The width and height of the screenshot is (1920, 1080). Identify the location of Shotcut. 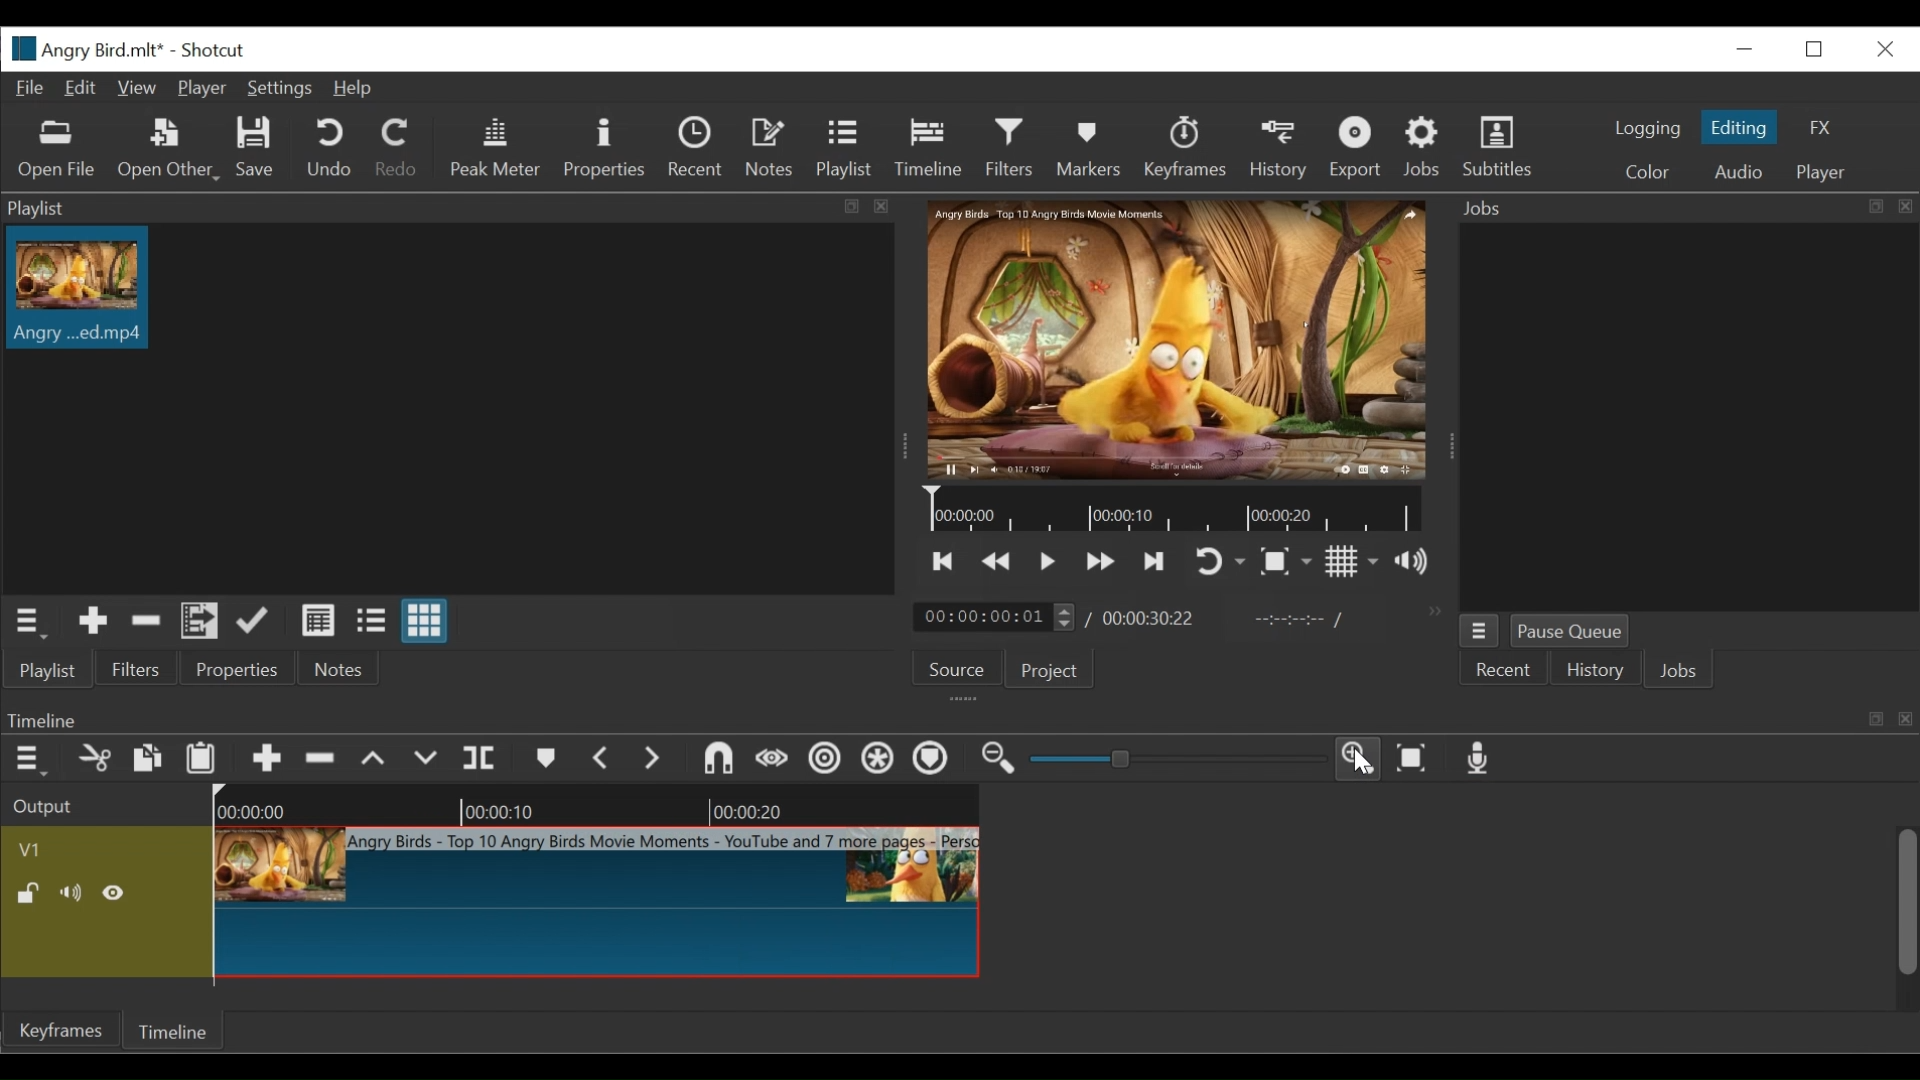
(214, 51).